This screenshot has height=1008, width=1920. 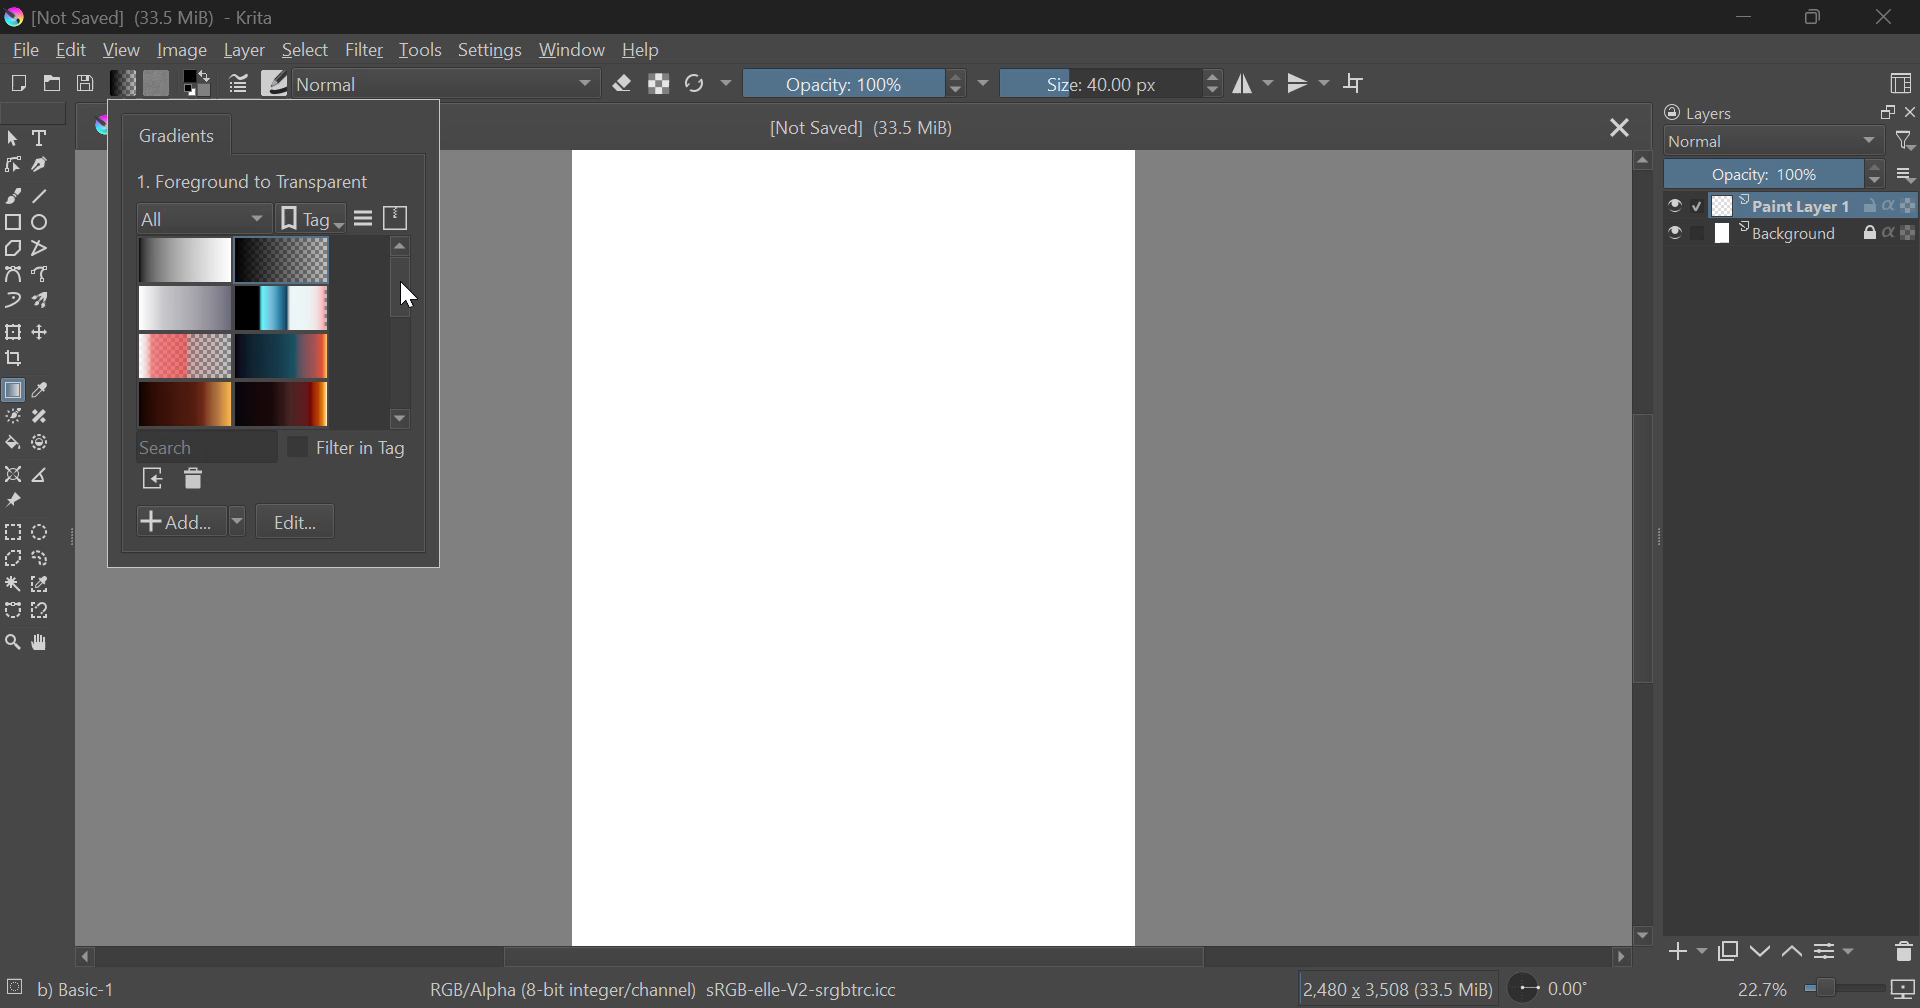 I want to click on Rectangle, so click(x=12, y=222).